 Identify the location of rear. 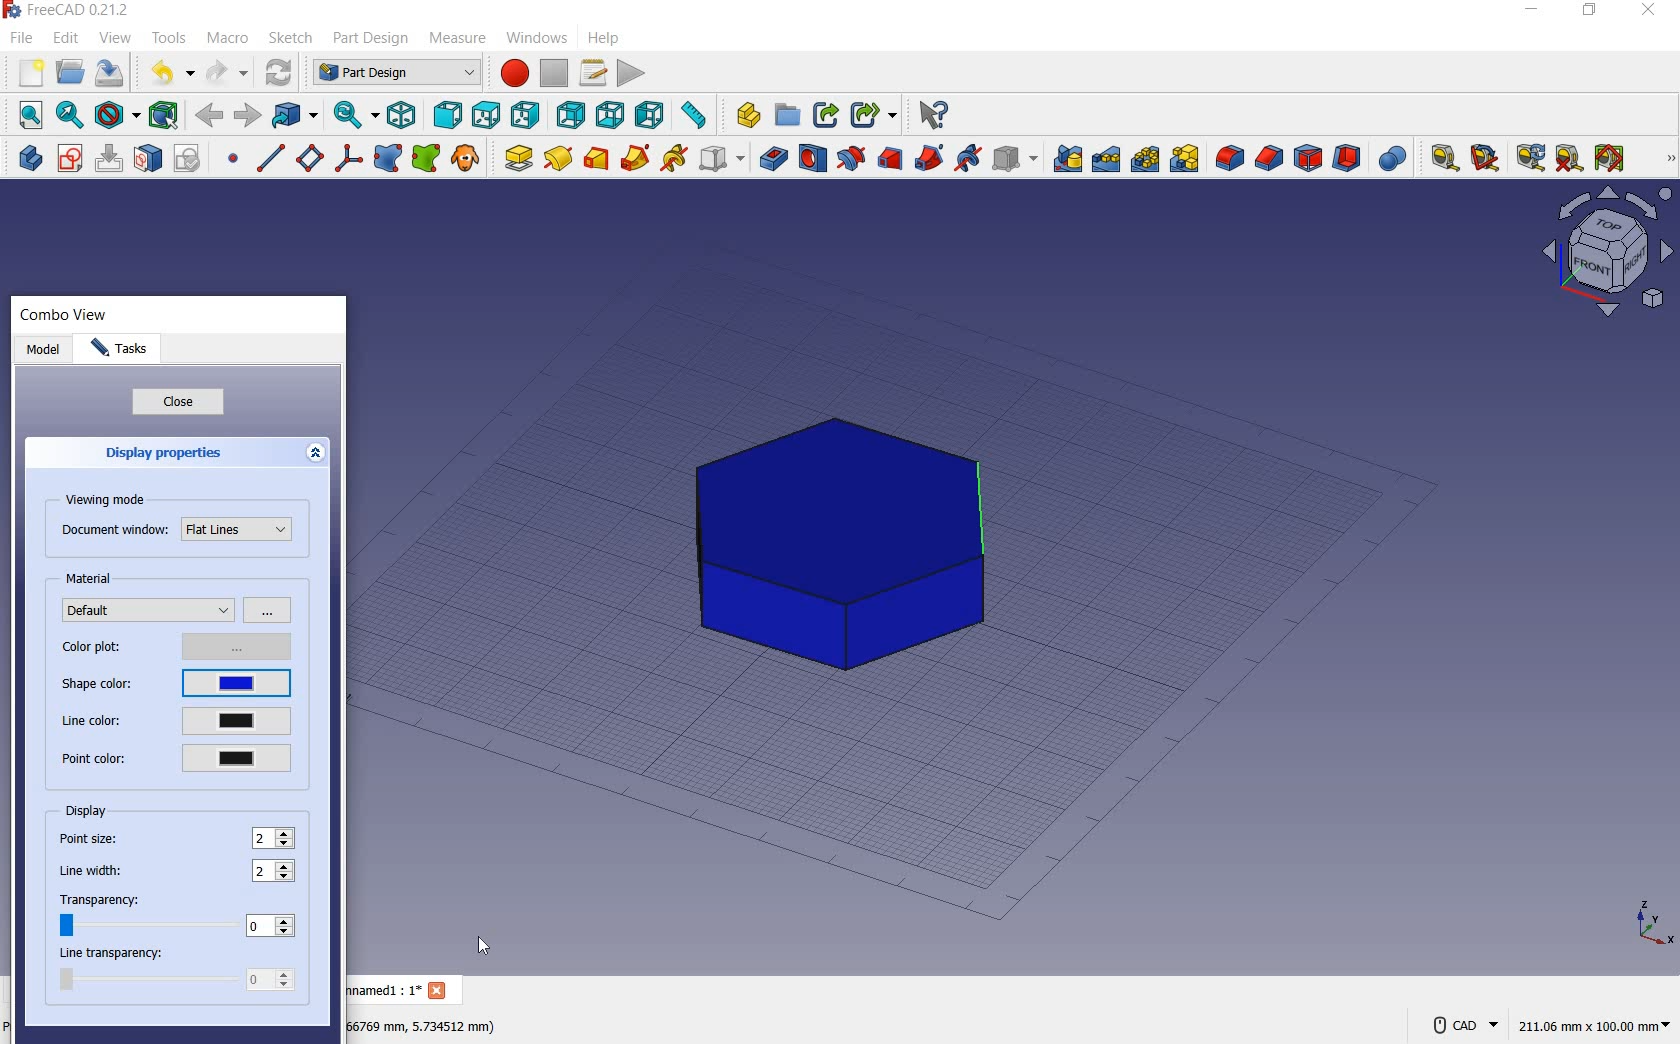
(571, 115).